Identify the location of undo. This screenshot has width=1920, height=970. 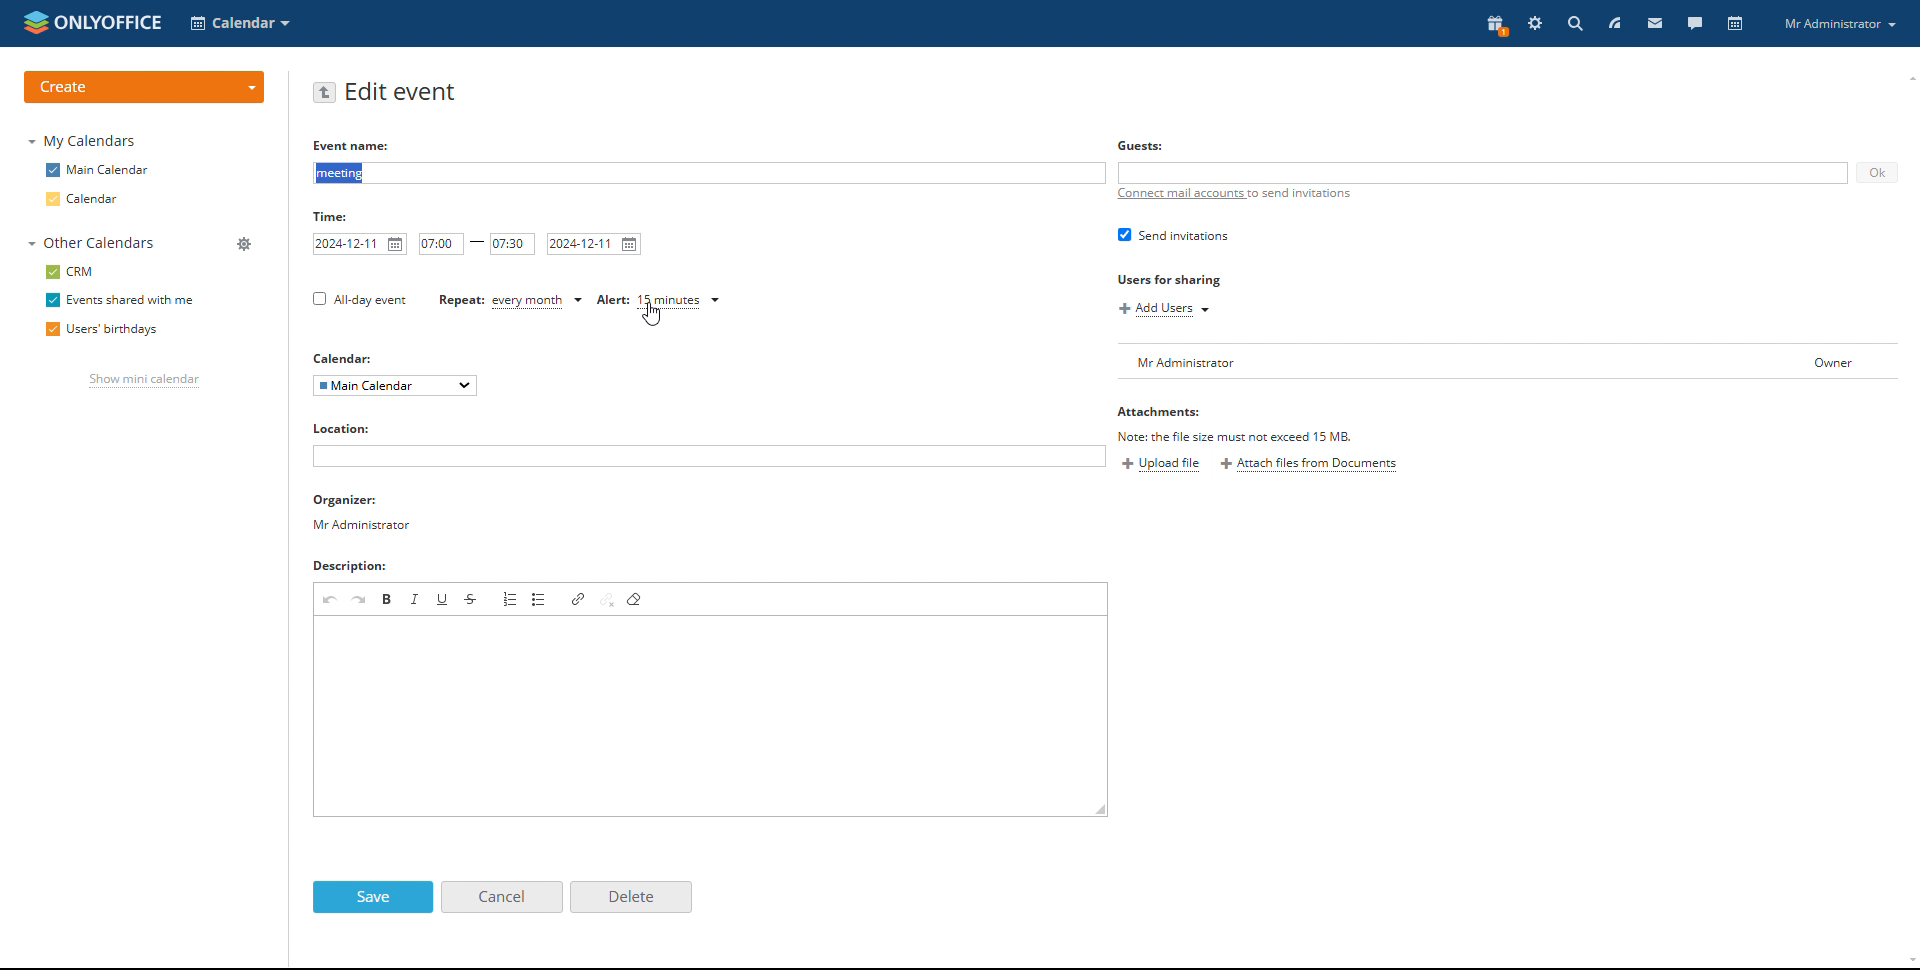
(329, 598).